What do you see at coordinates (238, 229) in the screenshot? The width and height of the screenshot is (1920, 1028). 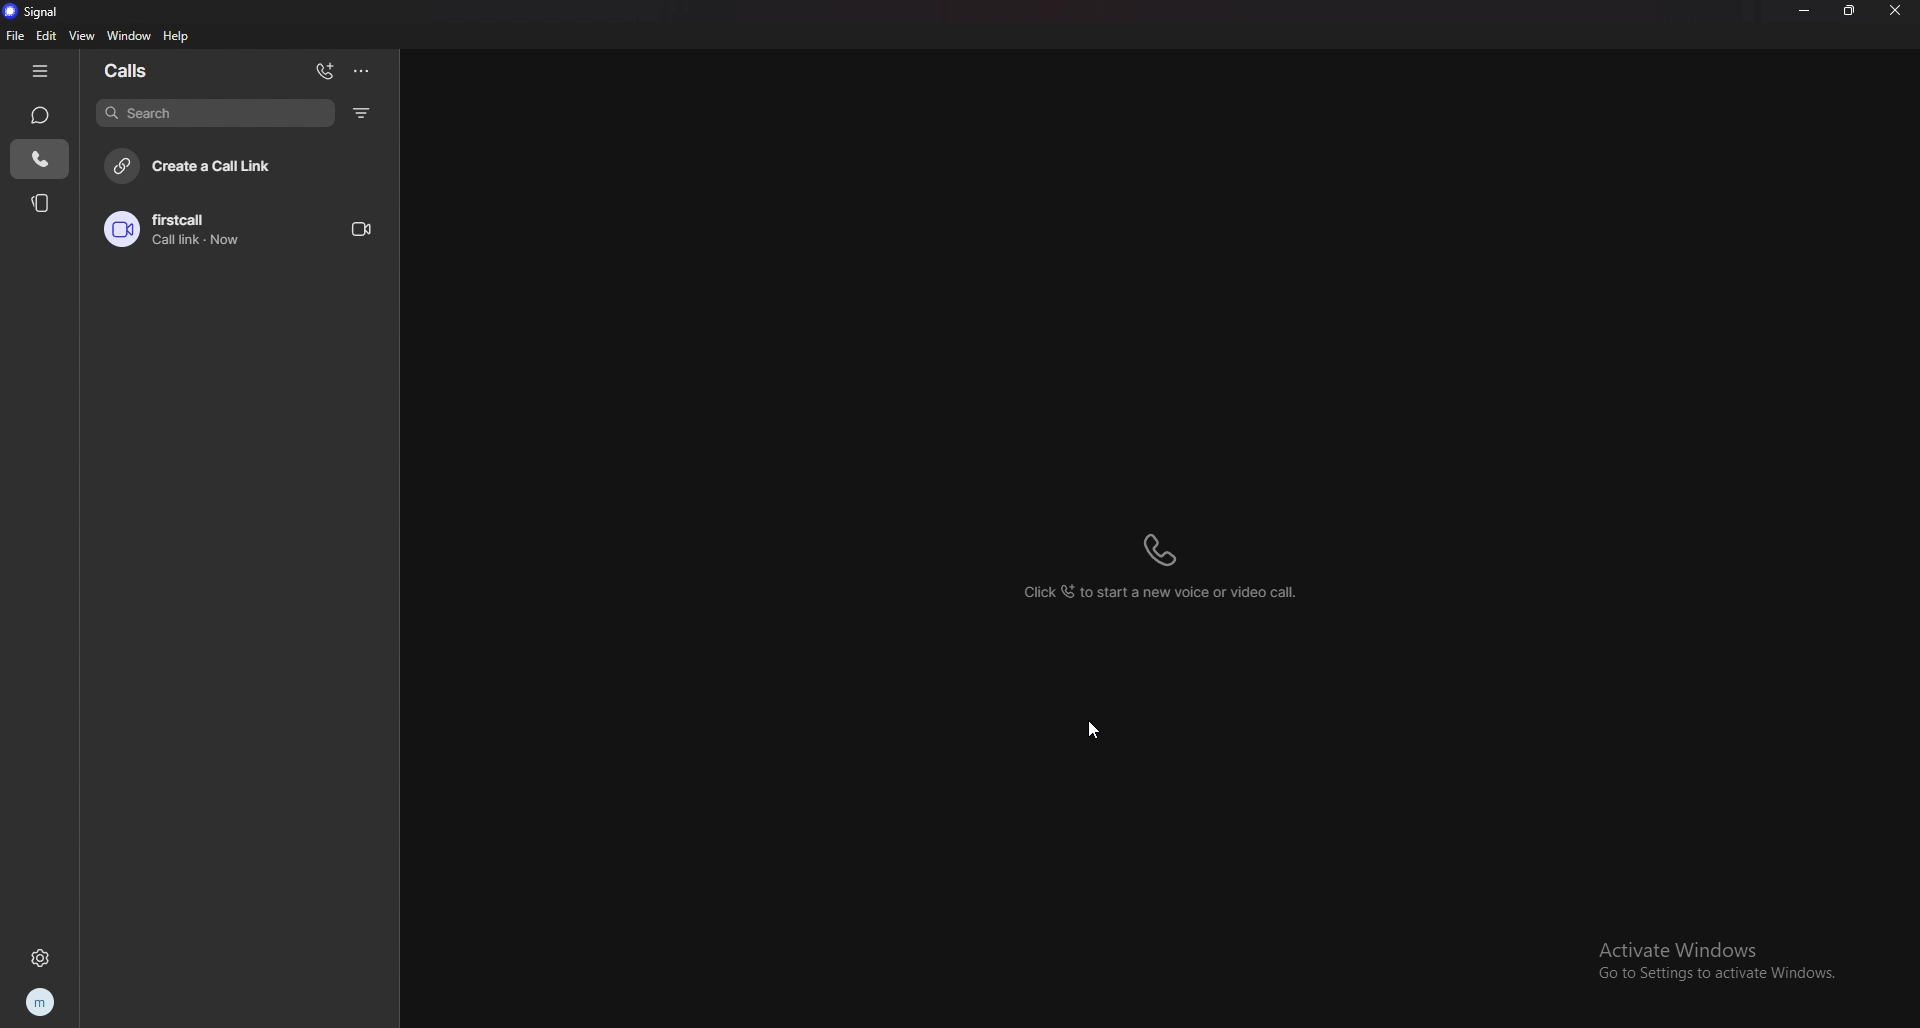 I see `call link` at bounding box center [238, 229].